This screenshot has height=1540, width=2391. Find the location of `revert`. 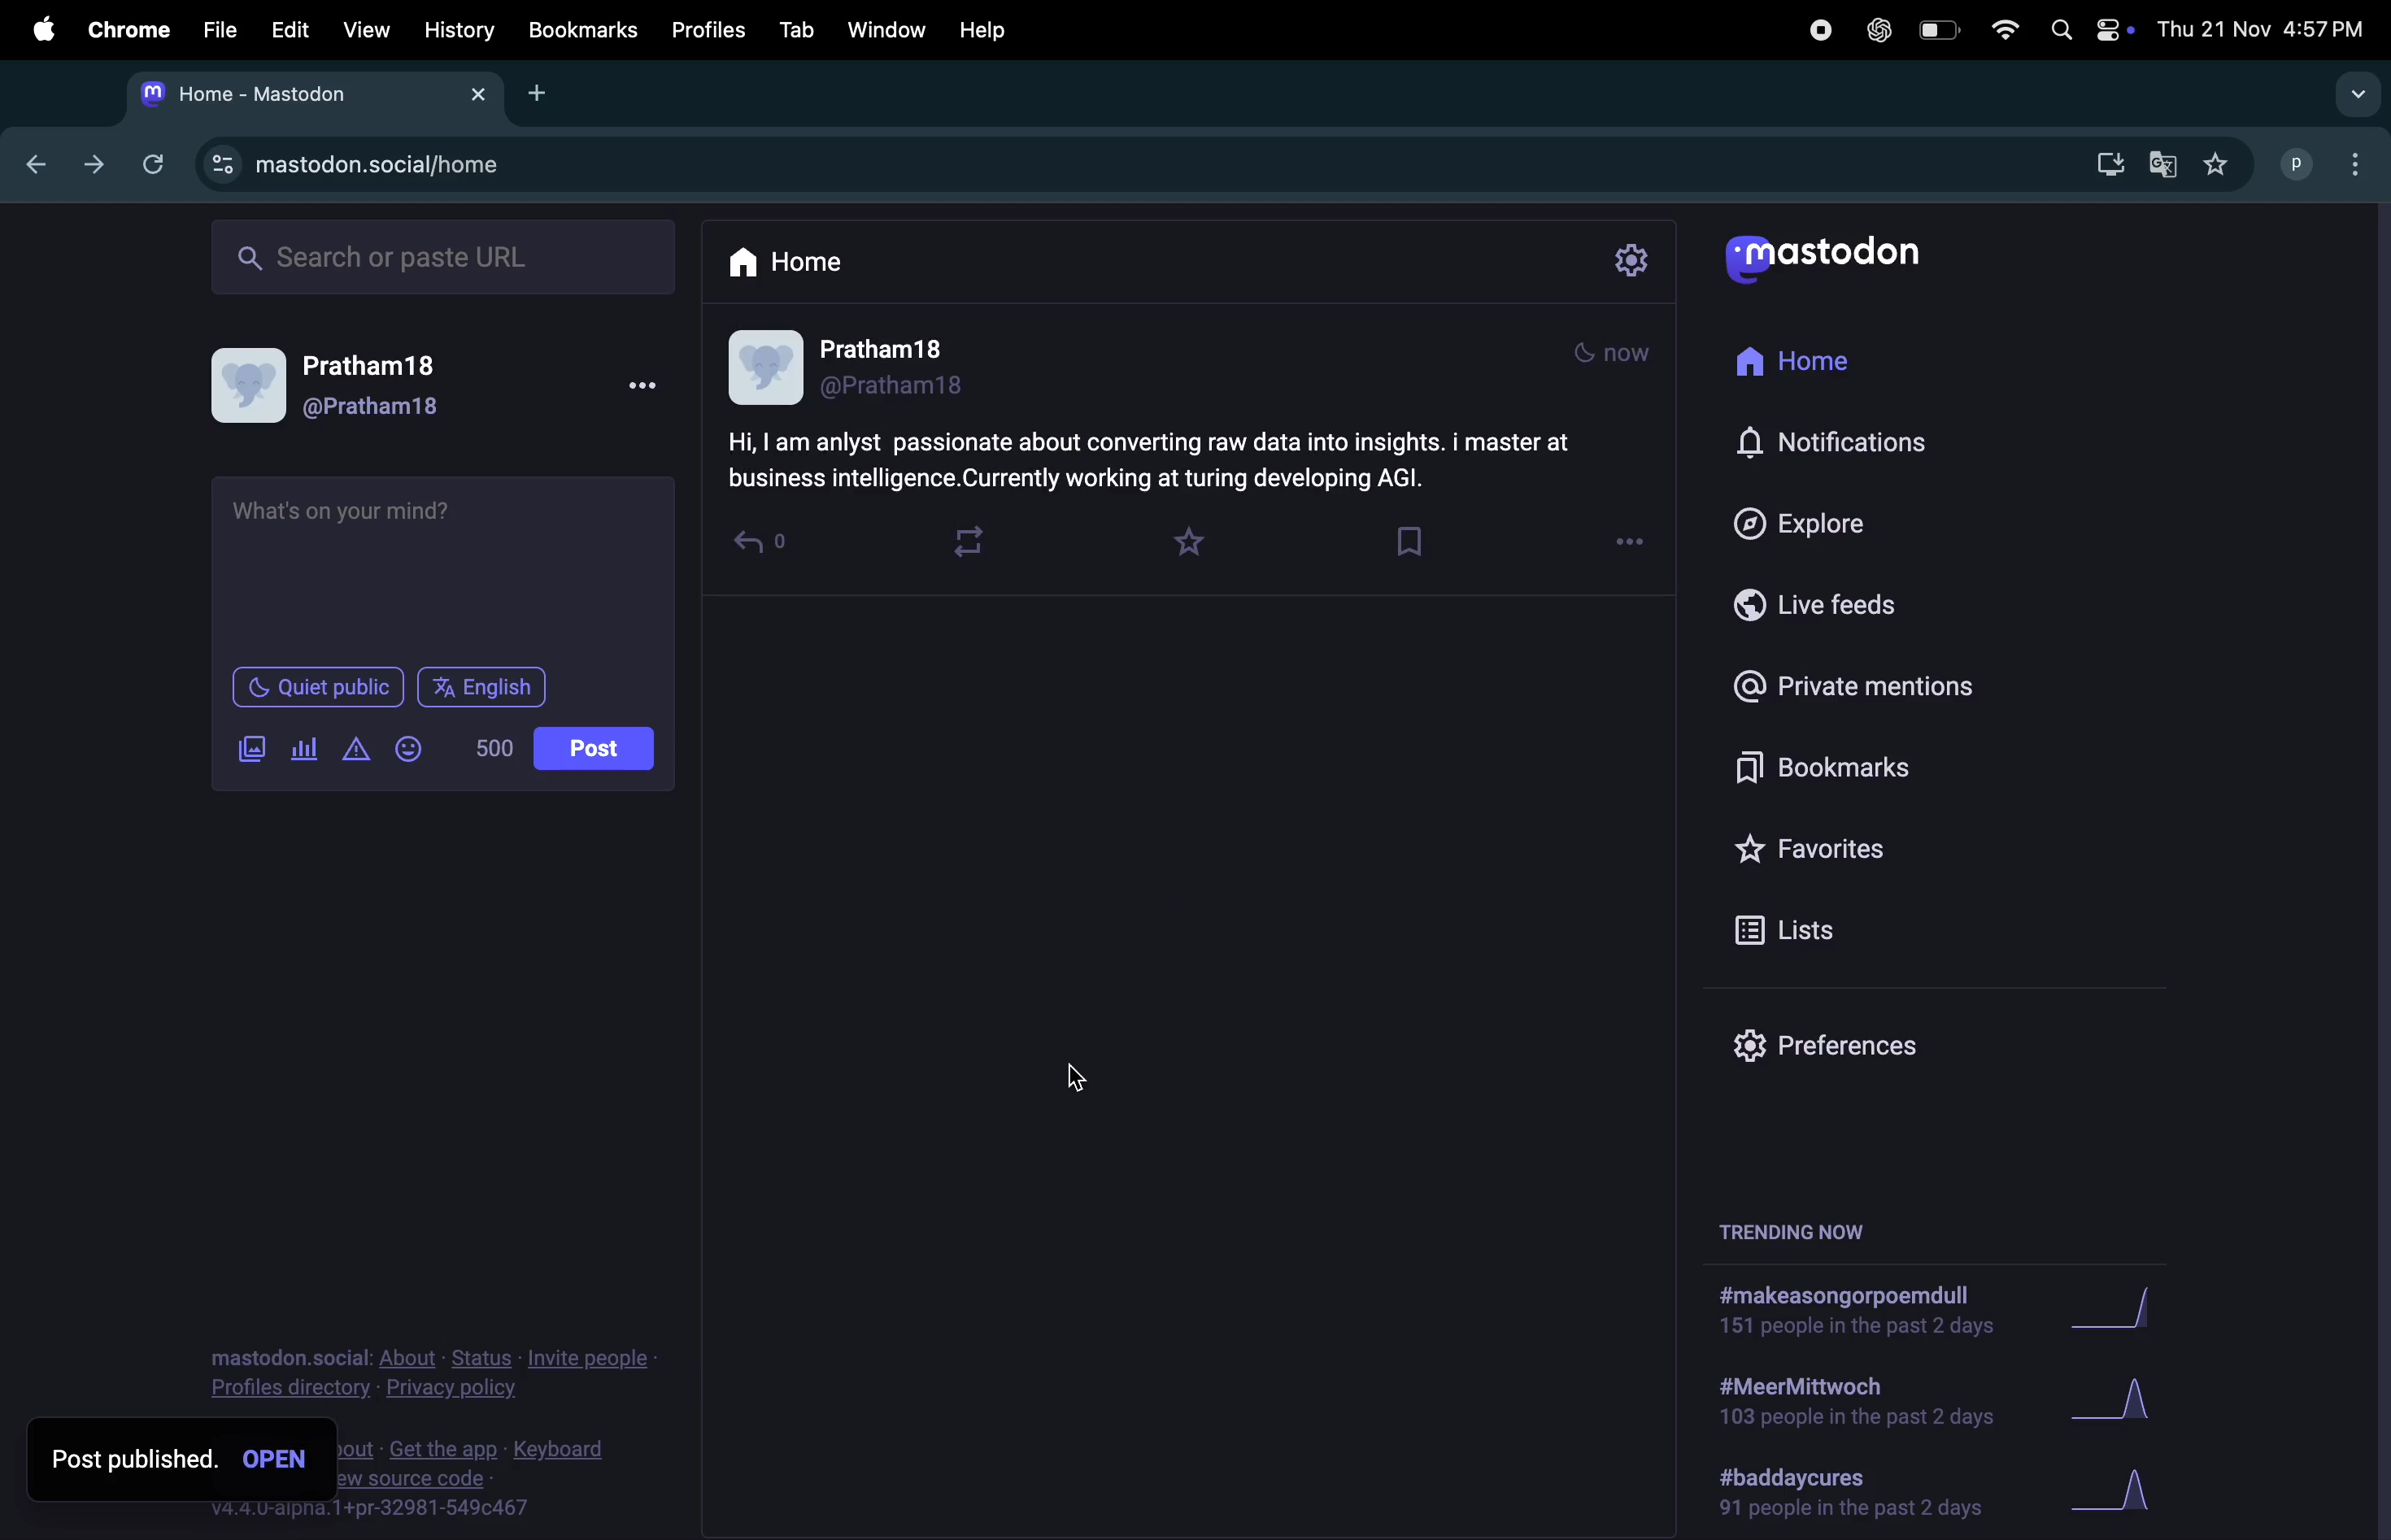

revert is located at coordinates (761, 544).